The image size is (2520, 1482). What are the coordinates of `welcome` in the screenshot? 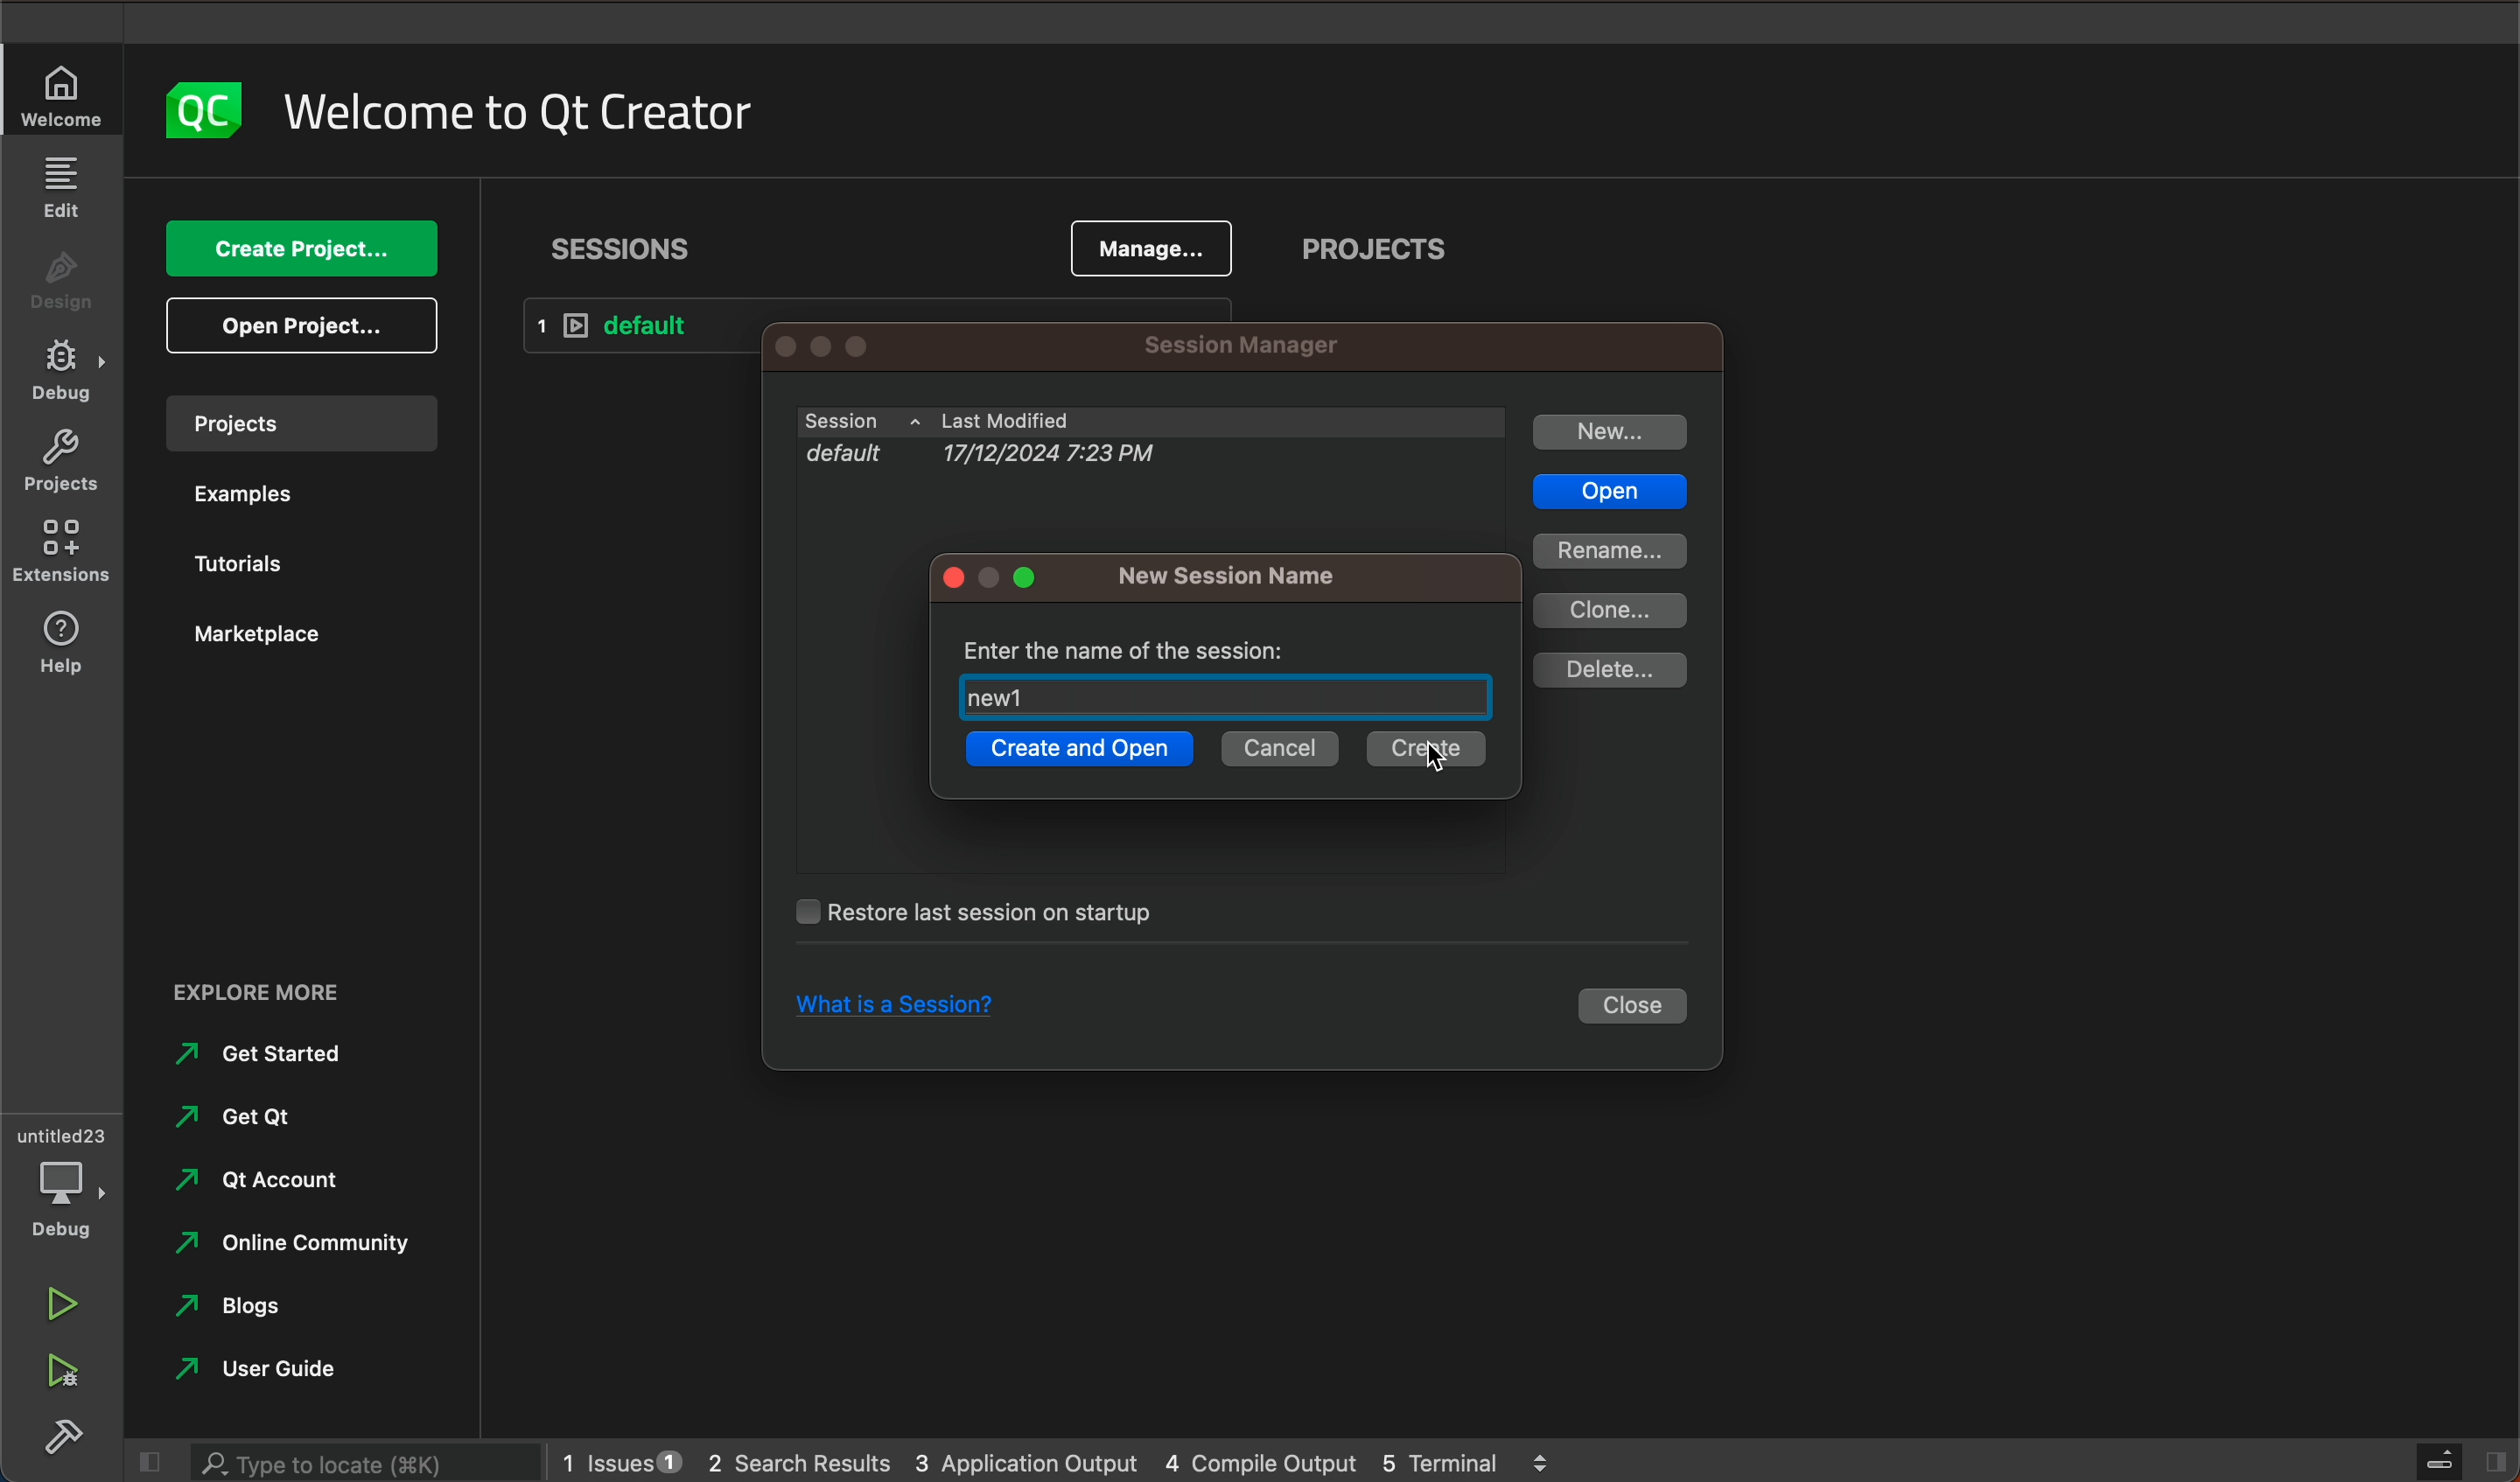 It's located at (64, 97).